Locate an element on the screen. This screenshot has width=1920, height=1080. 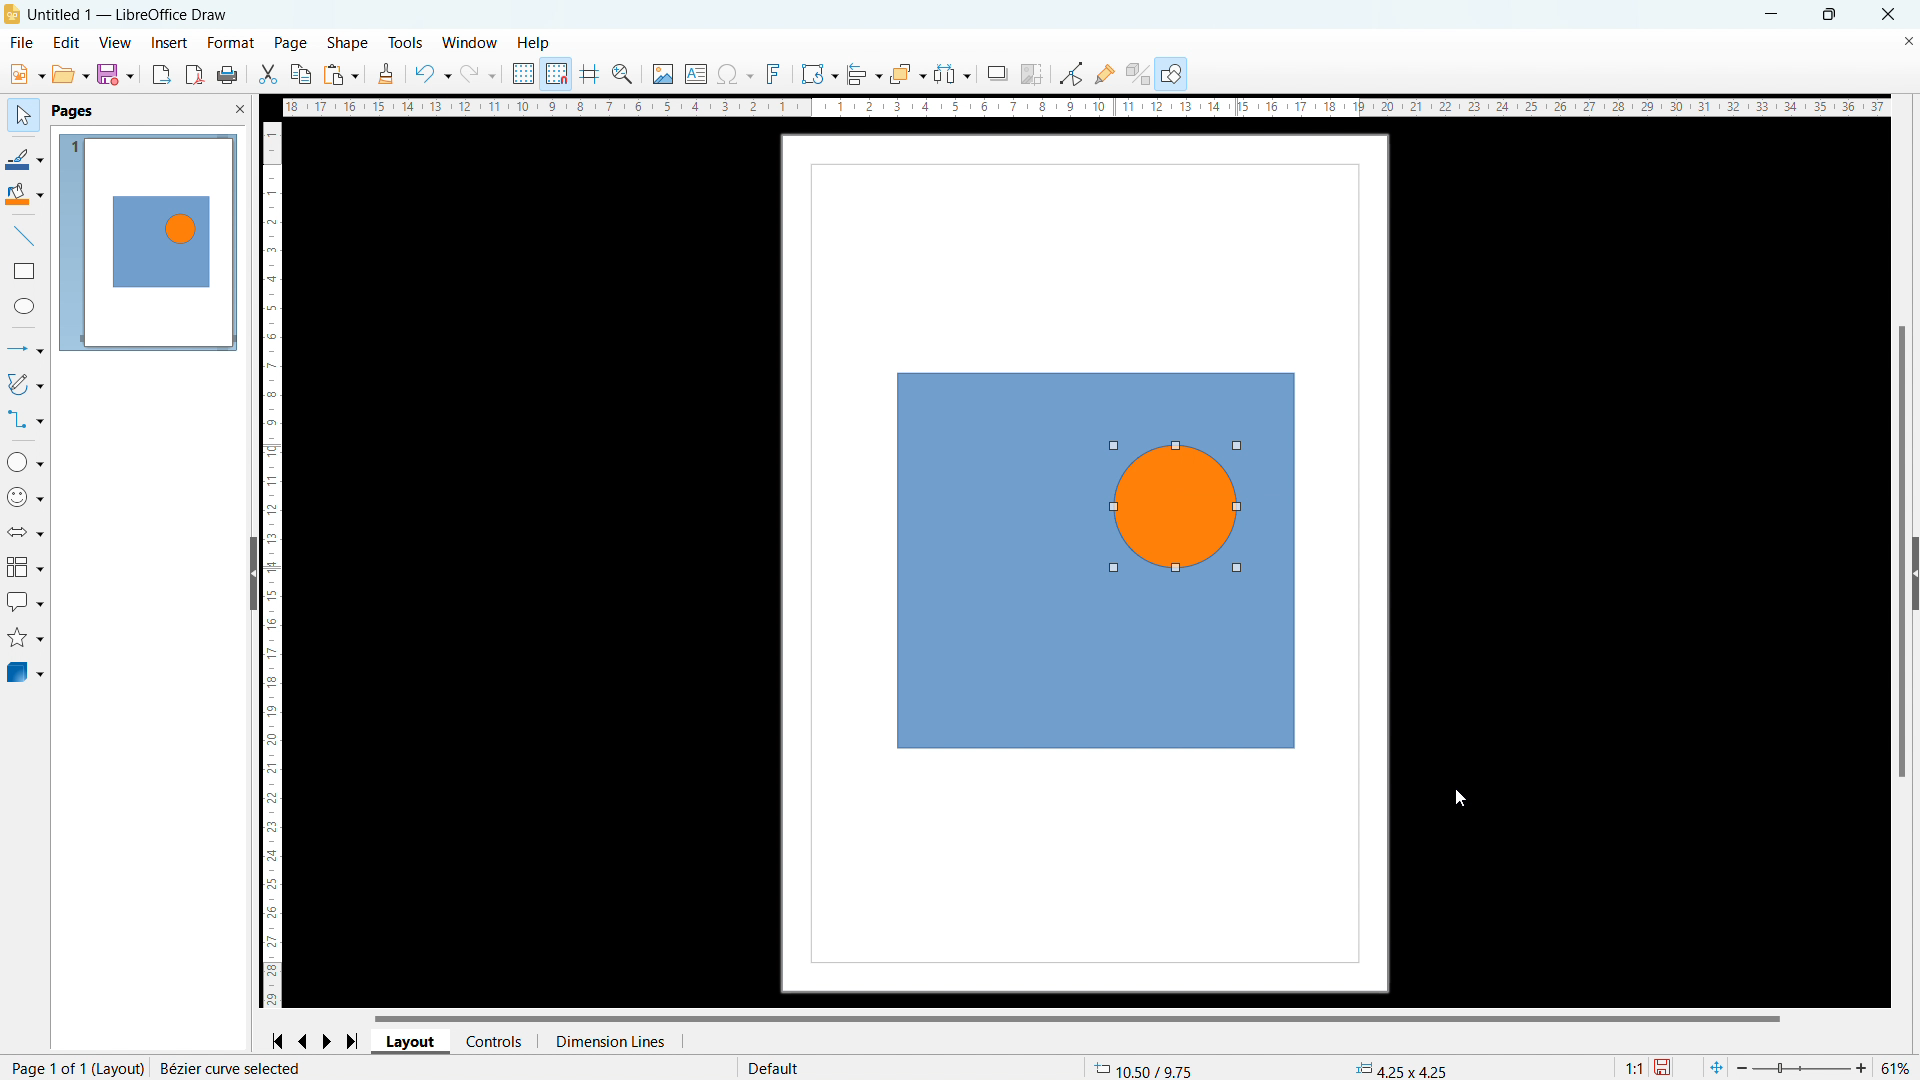
helplines while moving is located at coordinates (589, 74).